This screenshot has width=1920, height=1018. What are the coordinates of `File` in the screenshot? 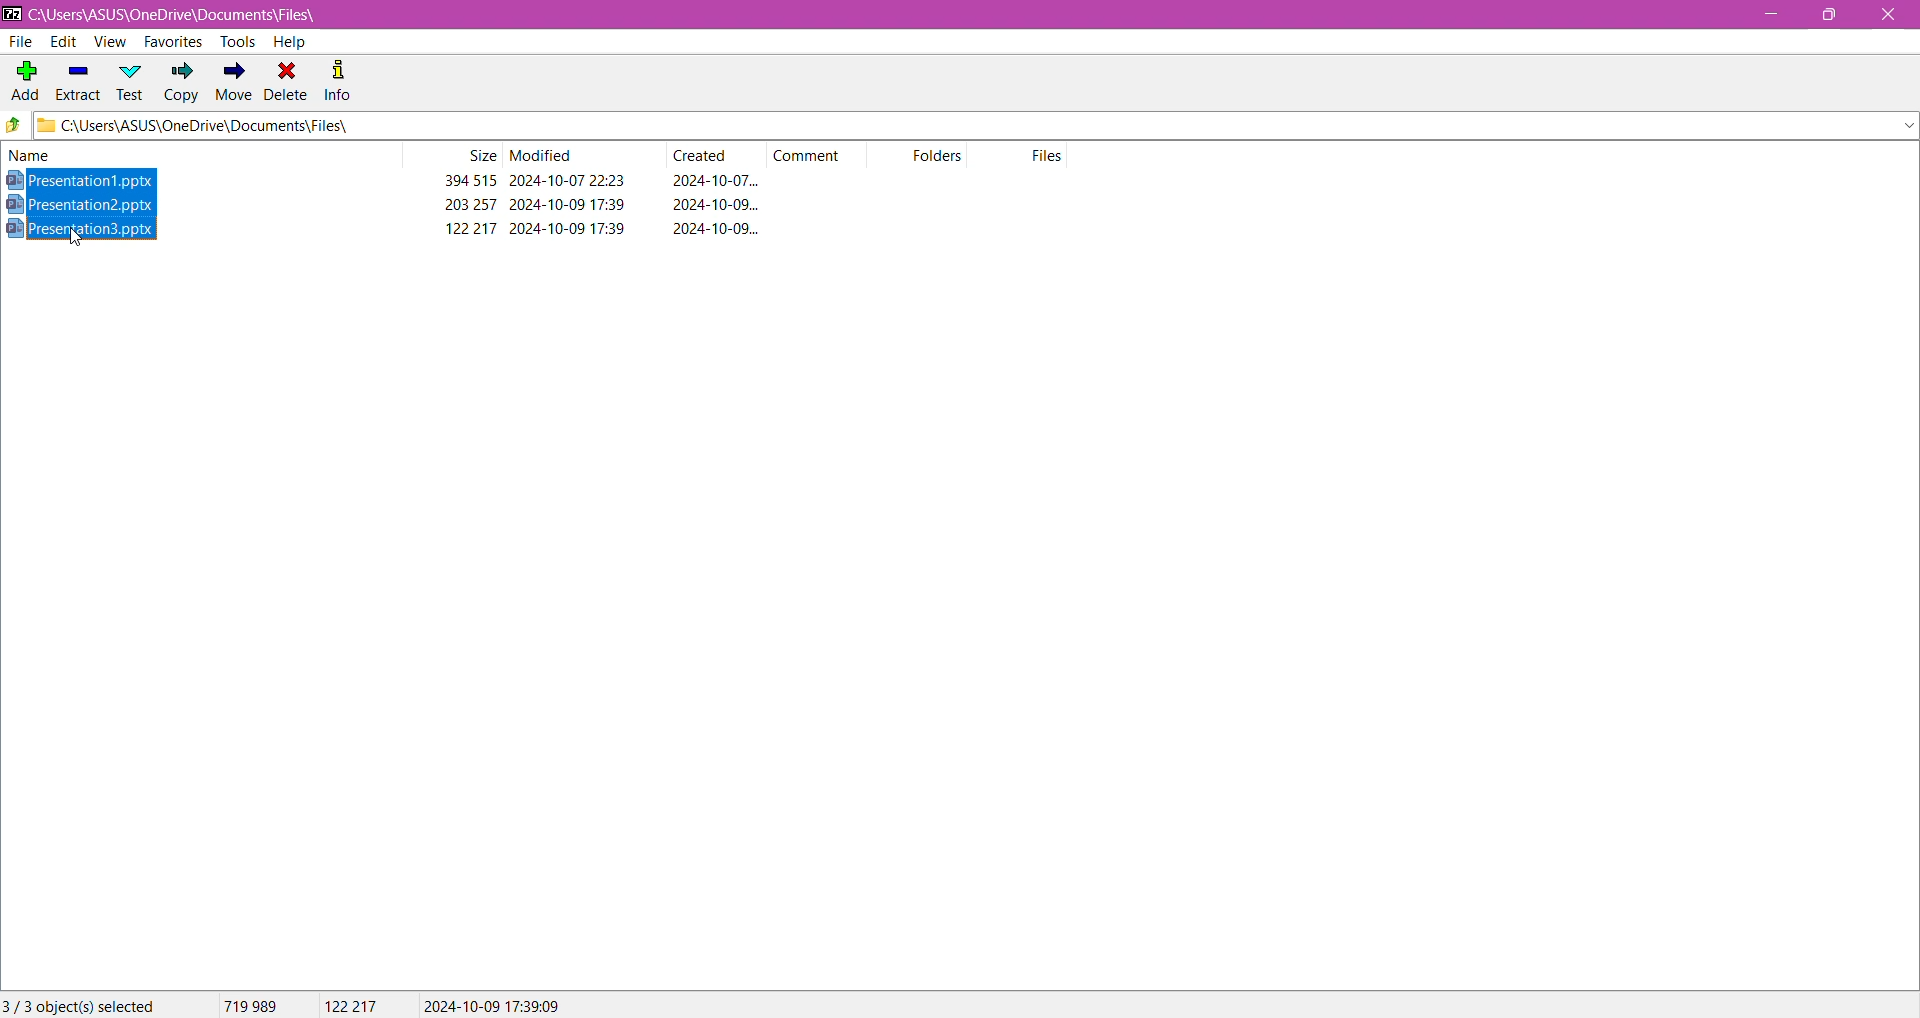 It's located at (23, 42).